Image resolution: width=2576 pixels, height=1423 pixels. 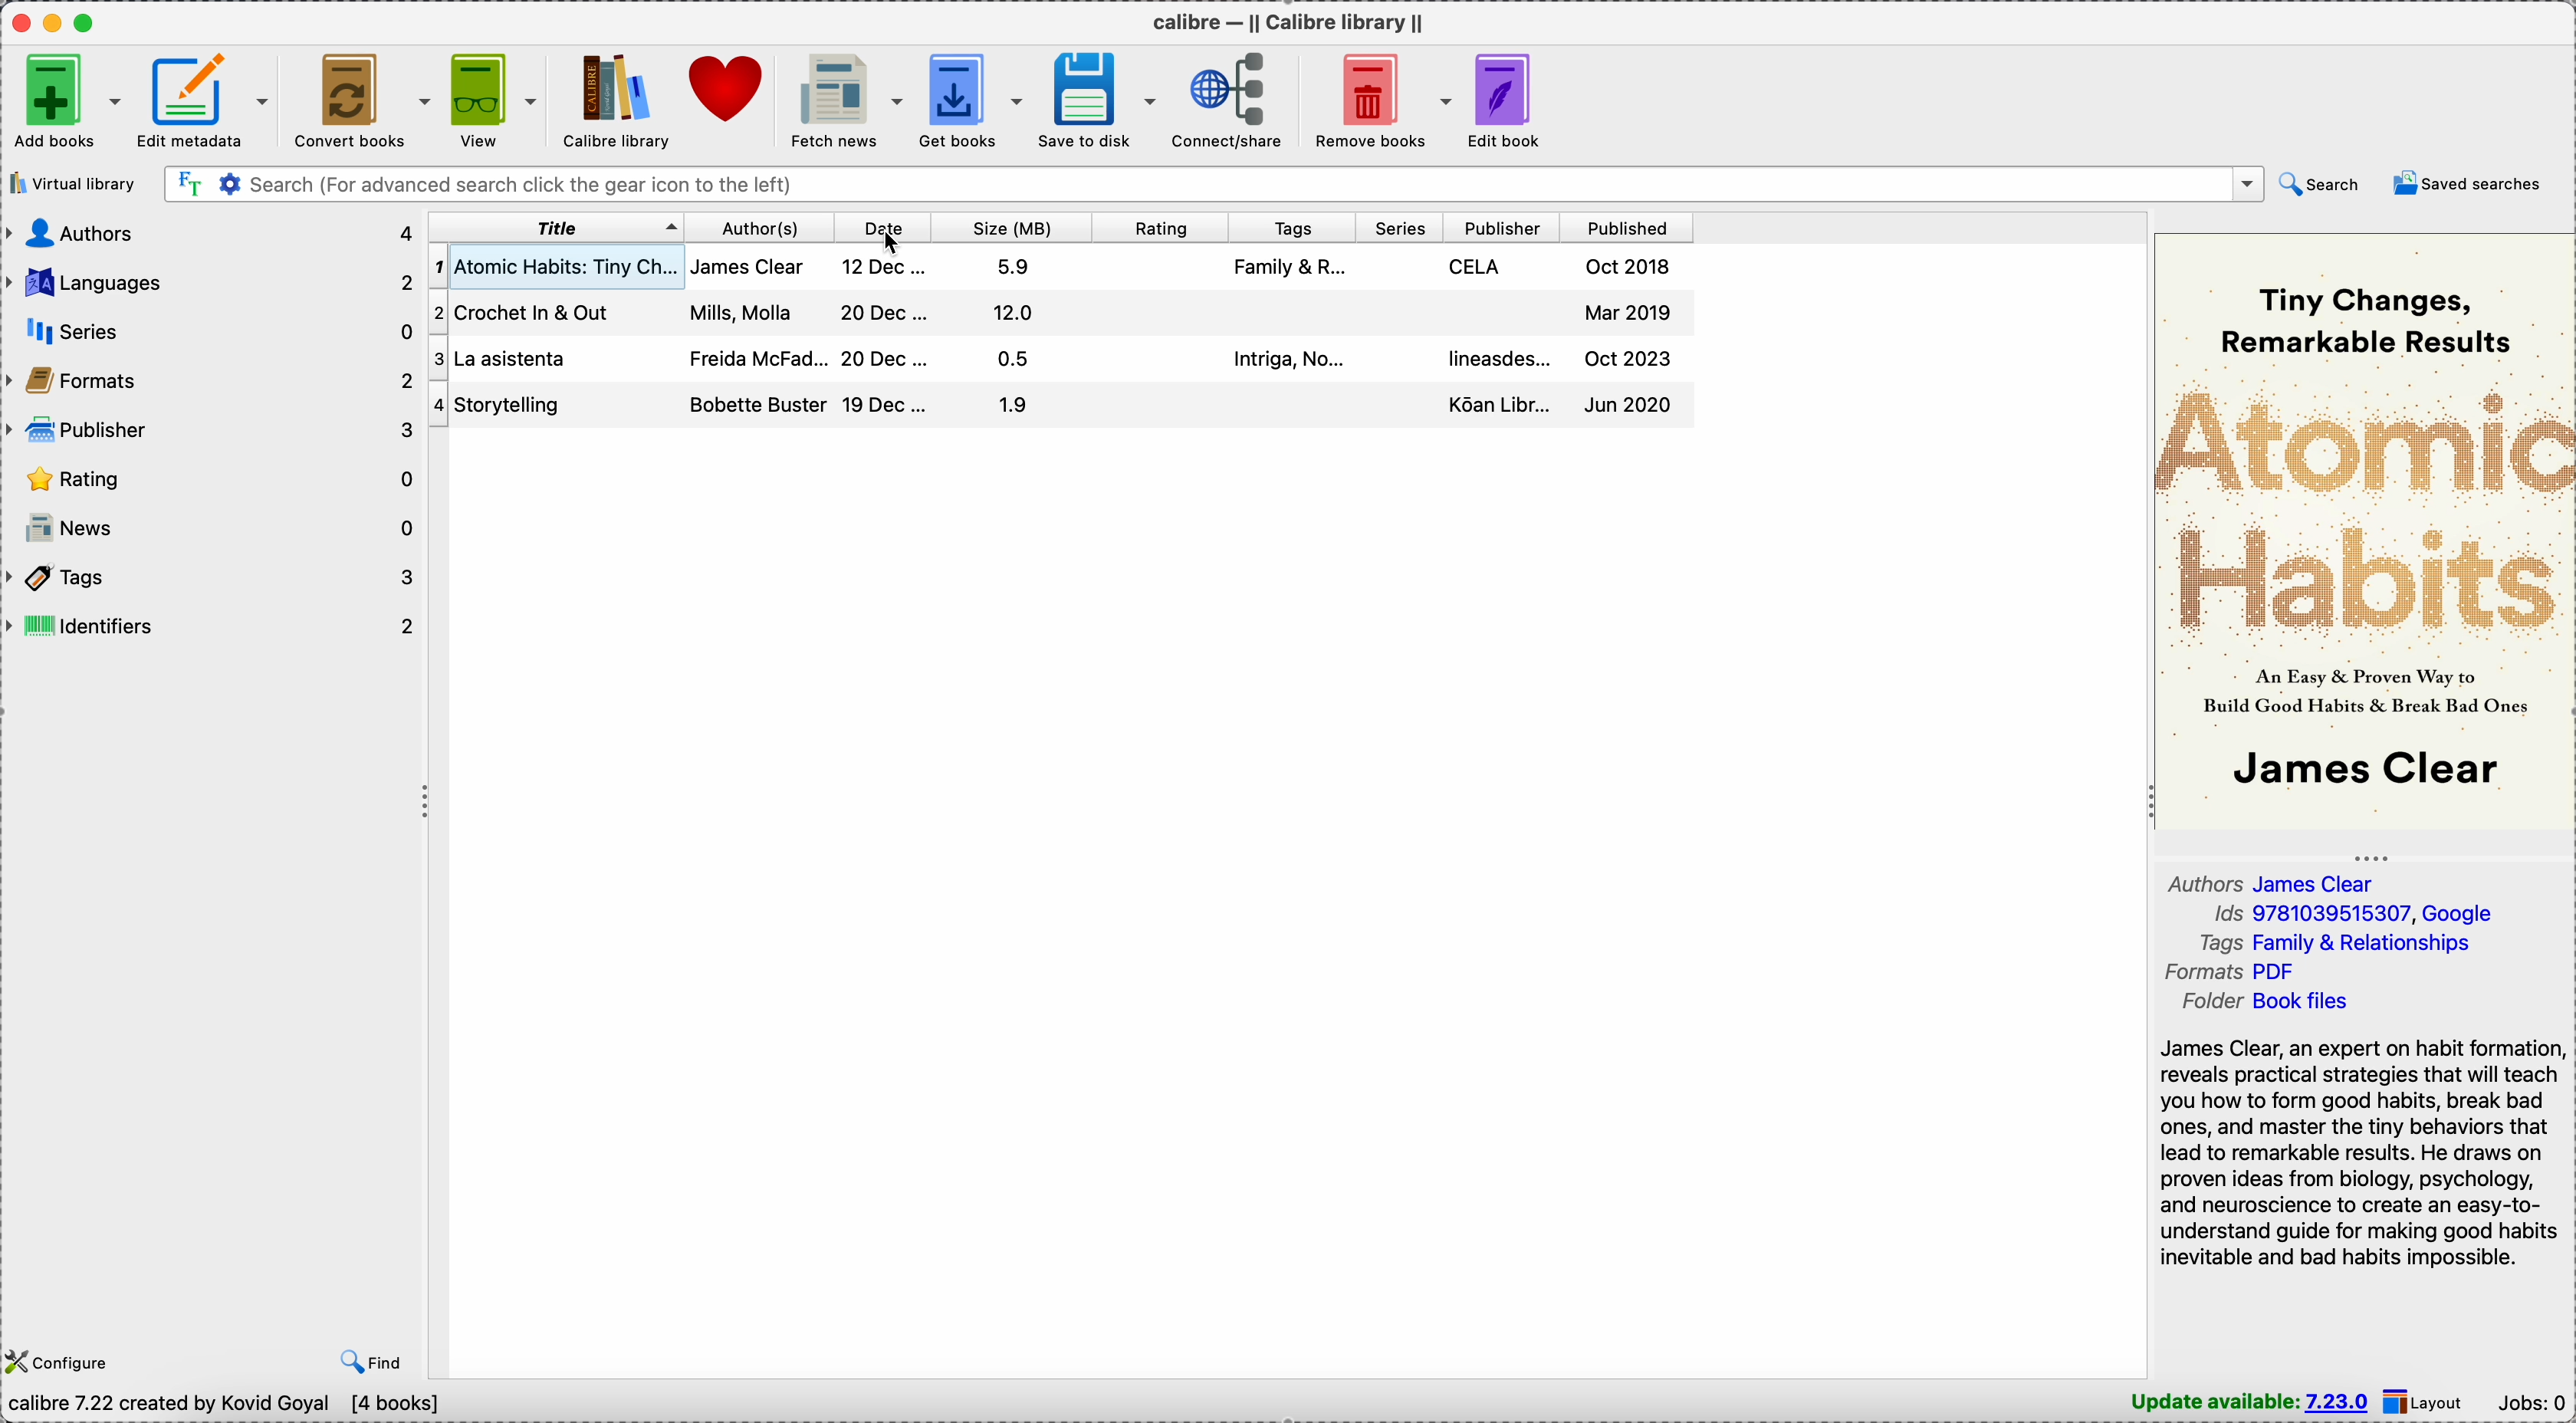 What do you see at coordinates (364, 99) in the screenshot?
I see `convert books` at bounding box center [364, 99].